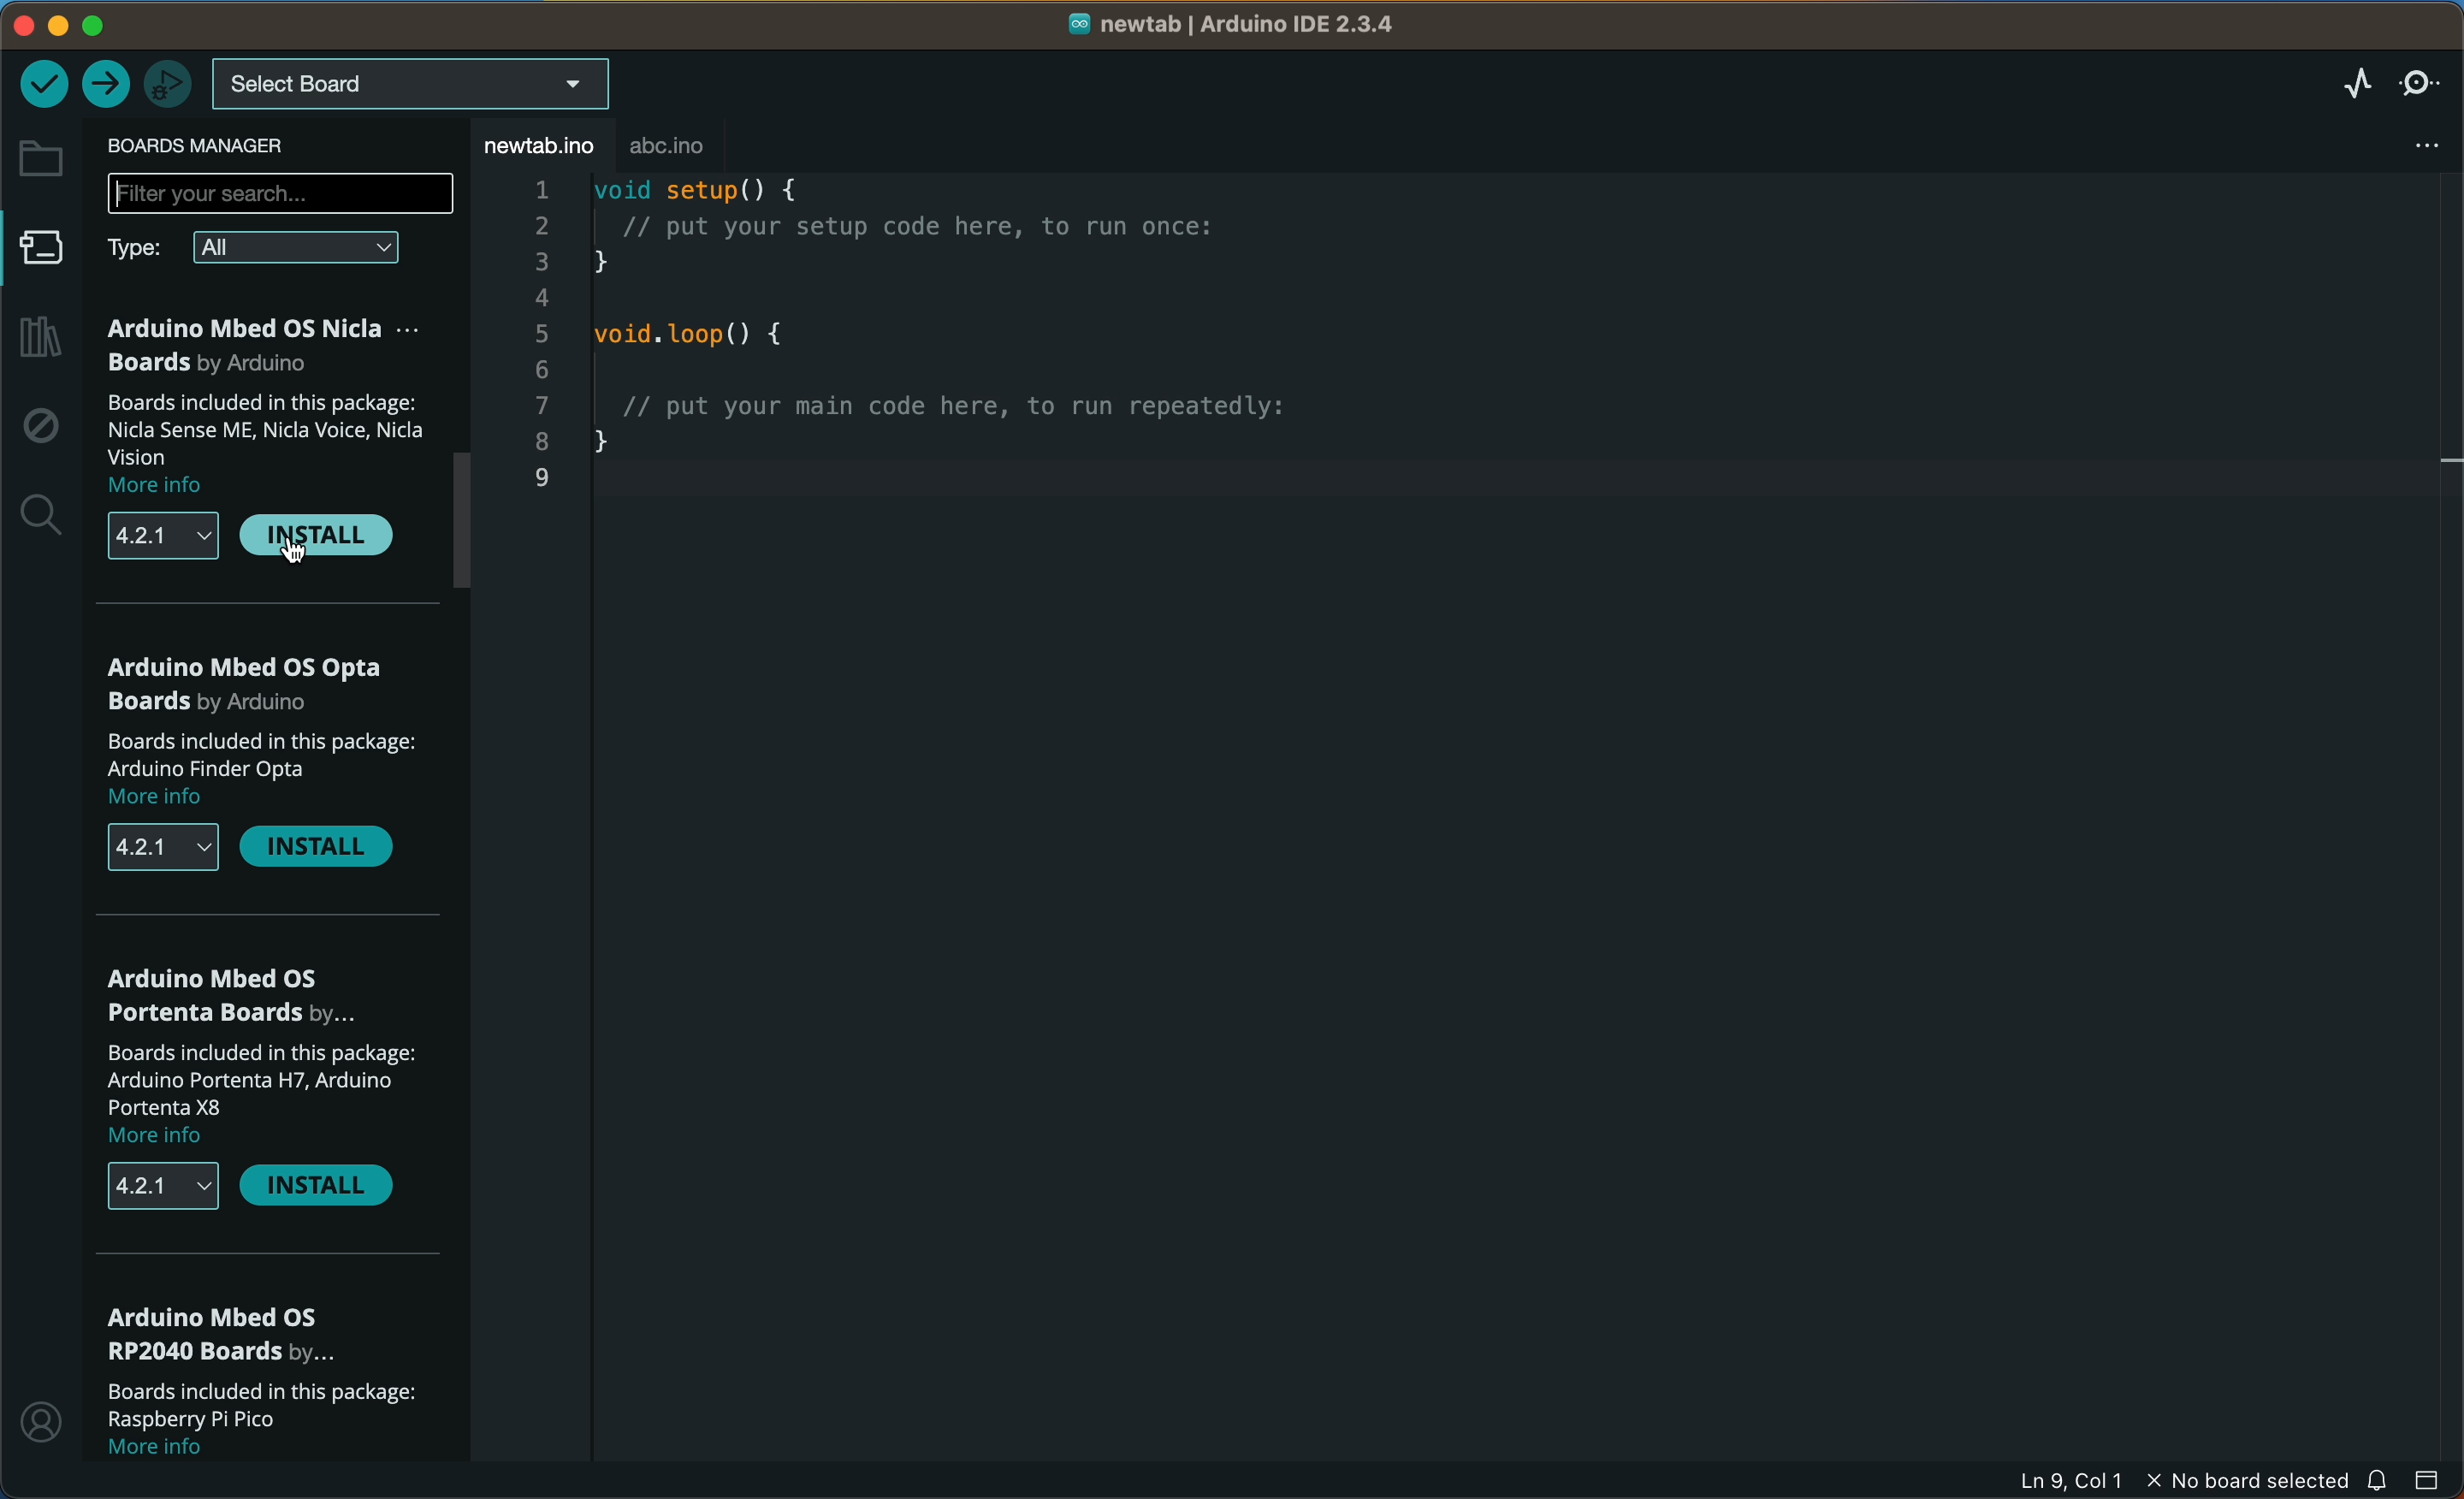 The height and width of the screenshot is (1499, 2464). Describe the element at coordinates (108, 85) in the screenshot. I see `upload` at that location.